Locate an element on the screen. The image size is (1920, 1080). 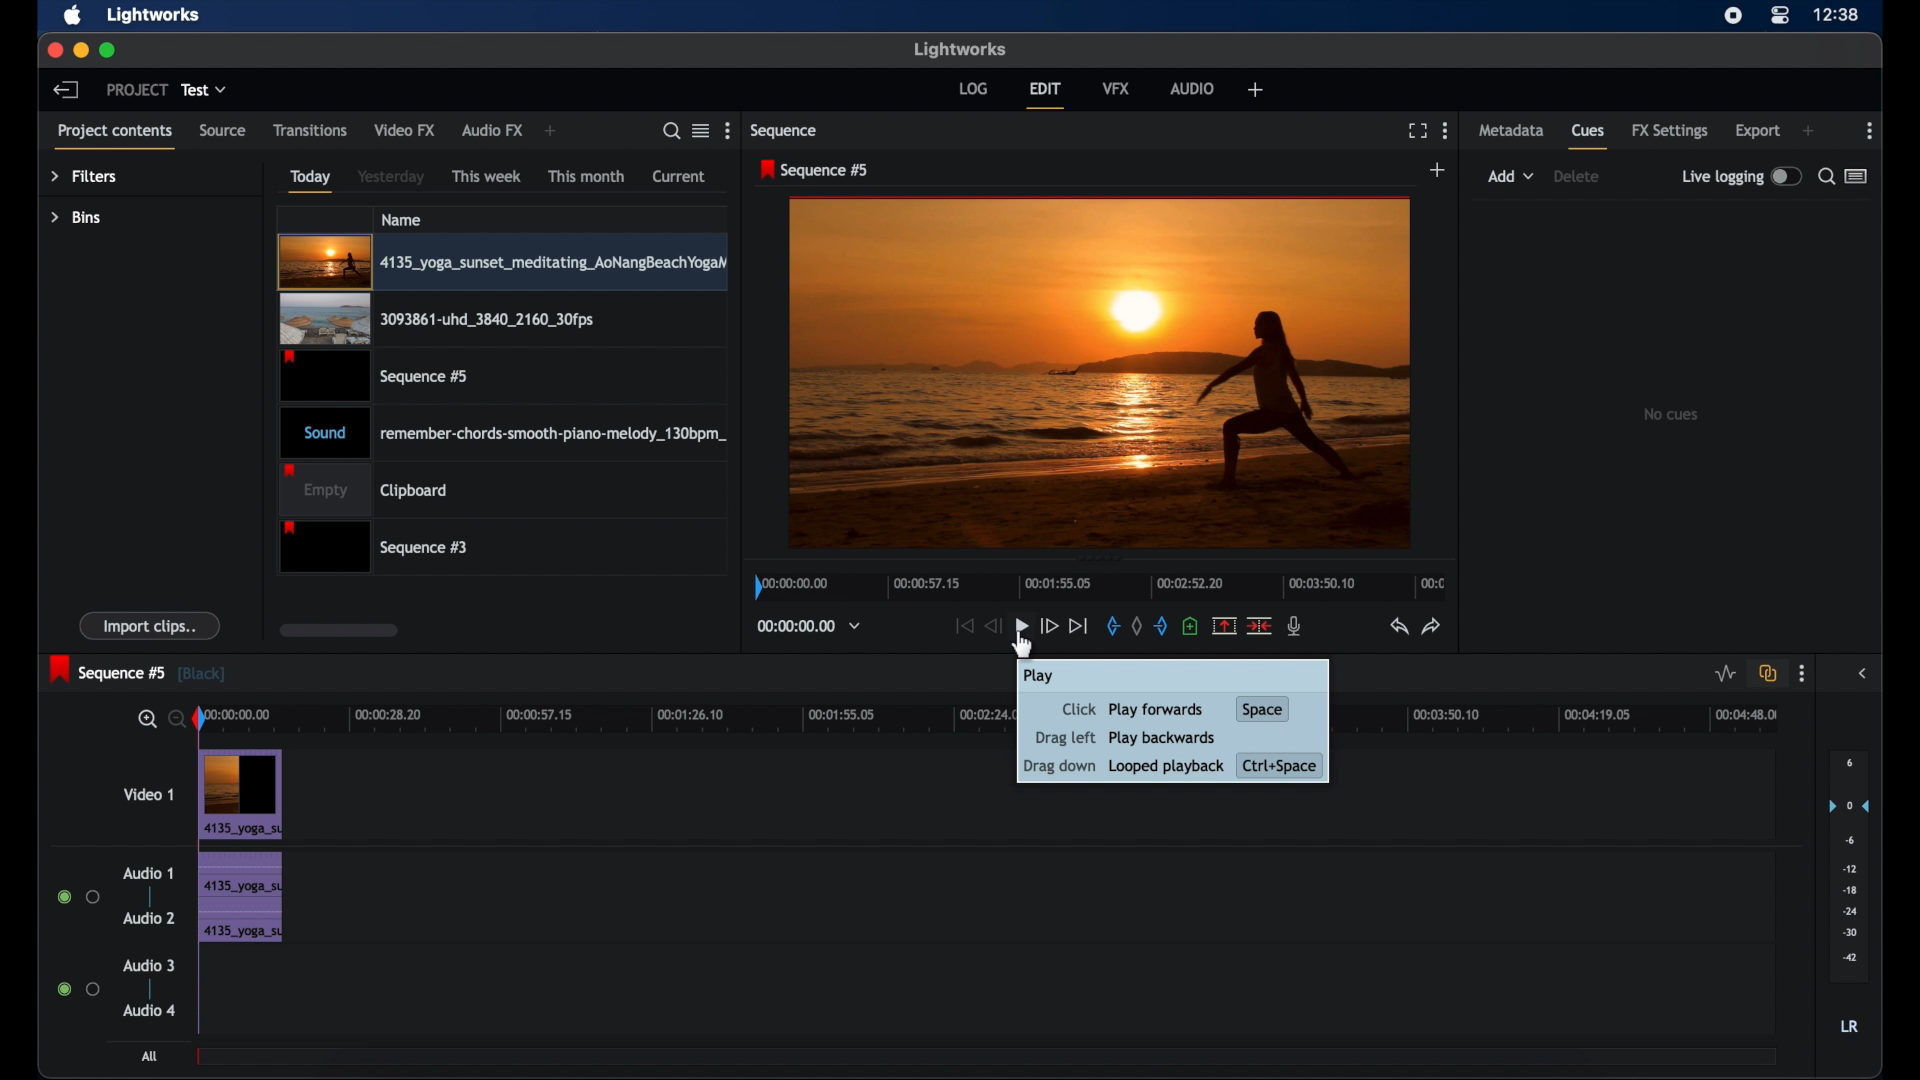
edit is located at coordinates (1045, 94).